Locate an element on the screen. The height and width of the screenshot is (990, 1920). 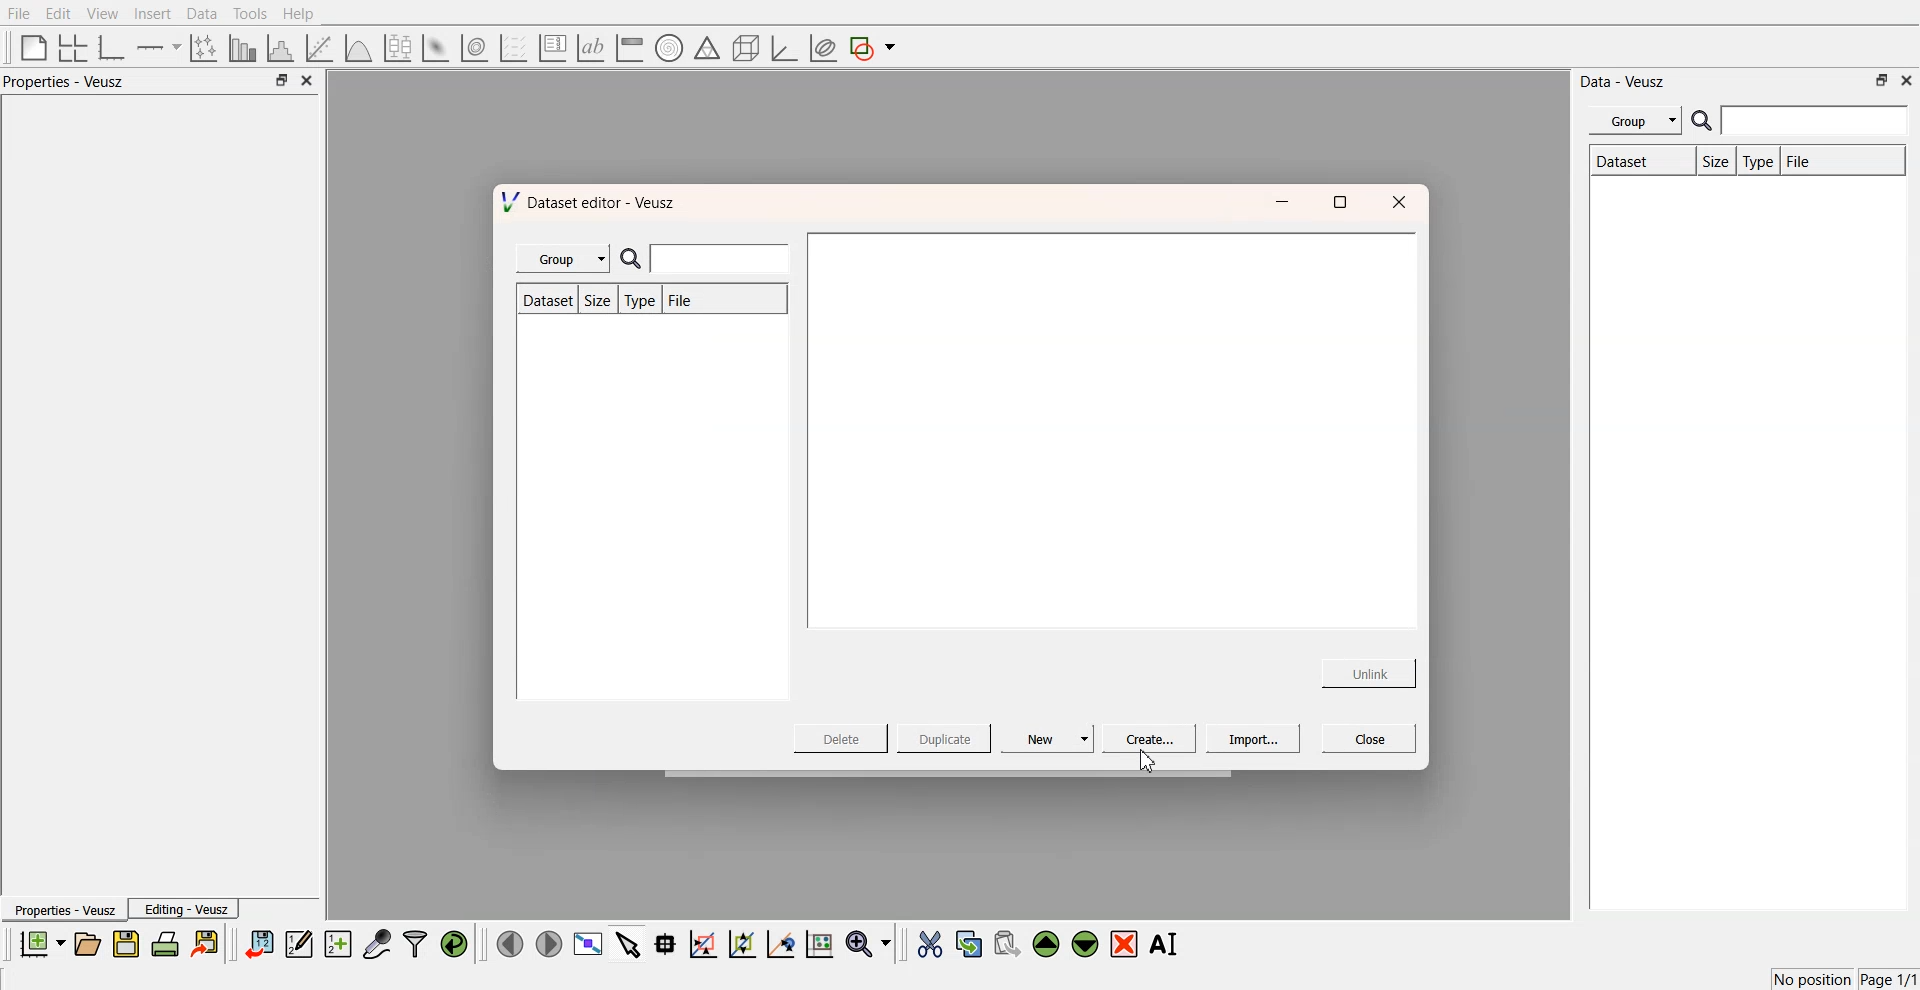
Delete is located at coordinates (843, 737).